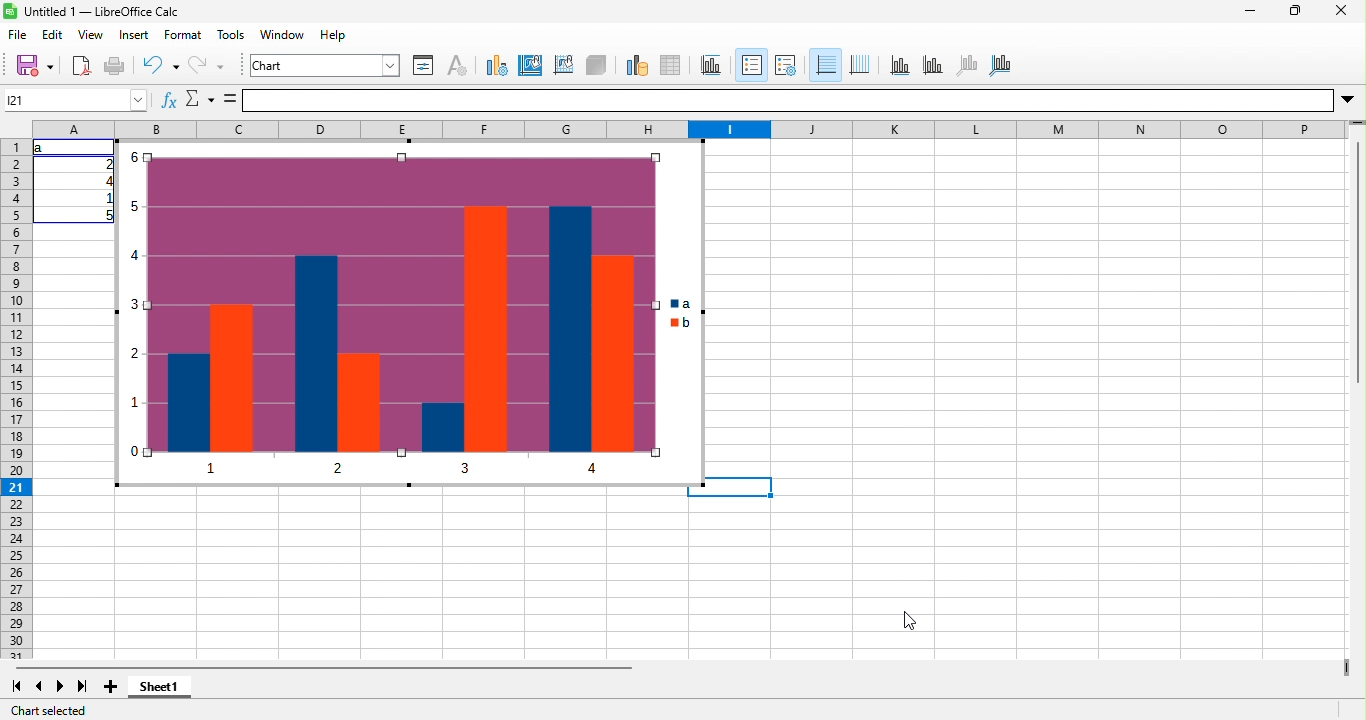 The height and width of the screenshot is (720, 1366). I want to click on More options, so click(1347, 100).